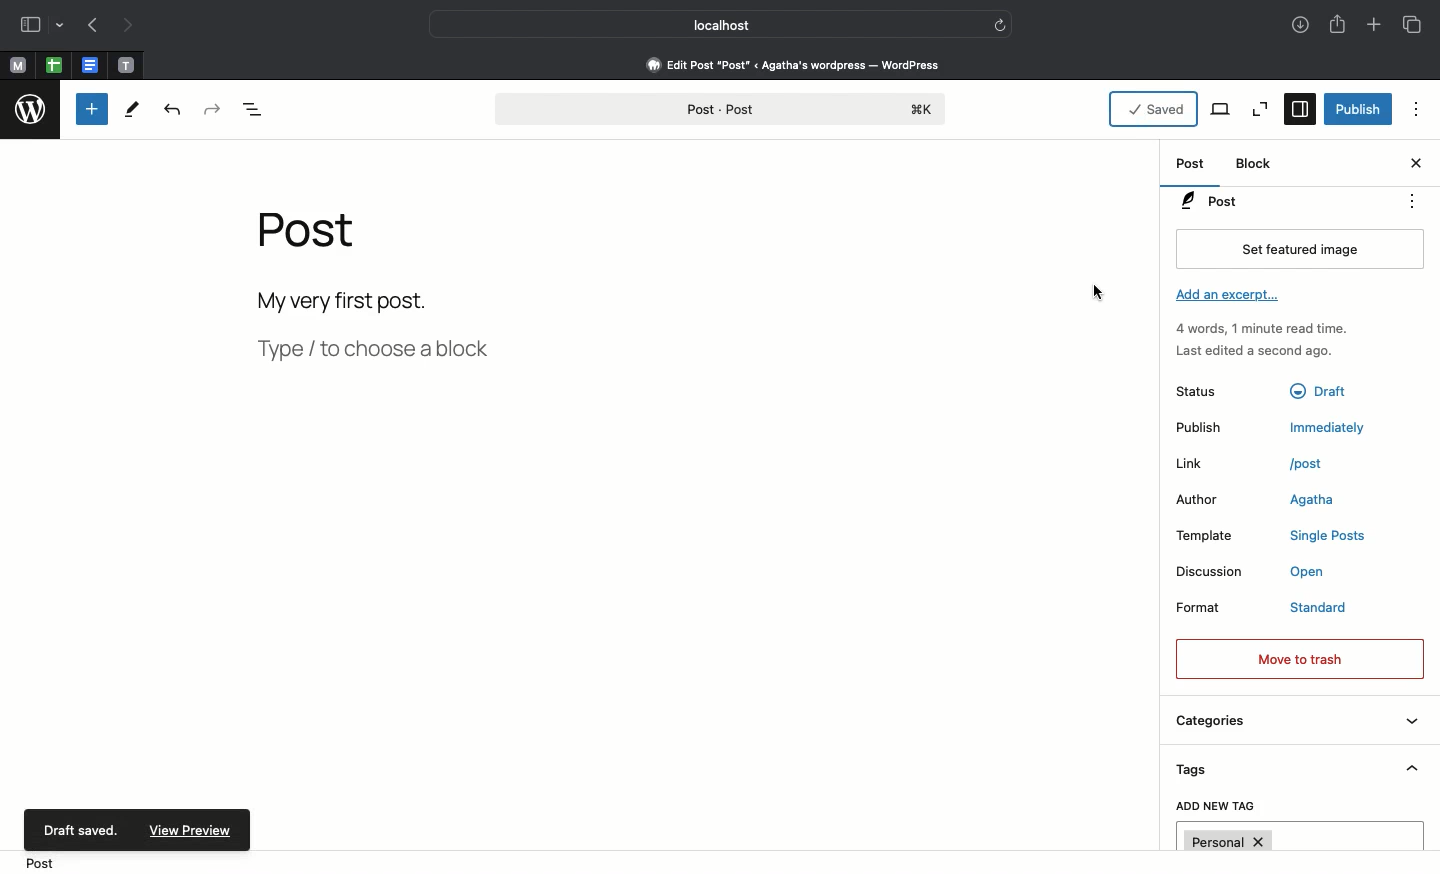 Image resolution: width=1440 pixels, height=874 pixels. What do you see at coordinates (1297, 23) in the screenshot?
I see `Downloads` at bounding box center [1297, 23].